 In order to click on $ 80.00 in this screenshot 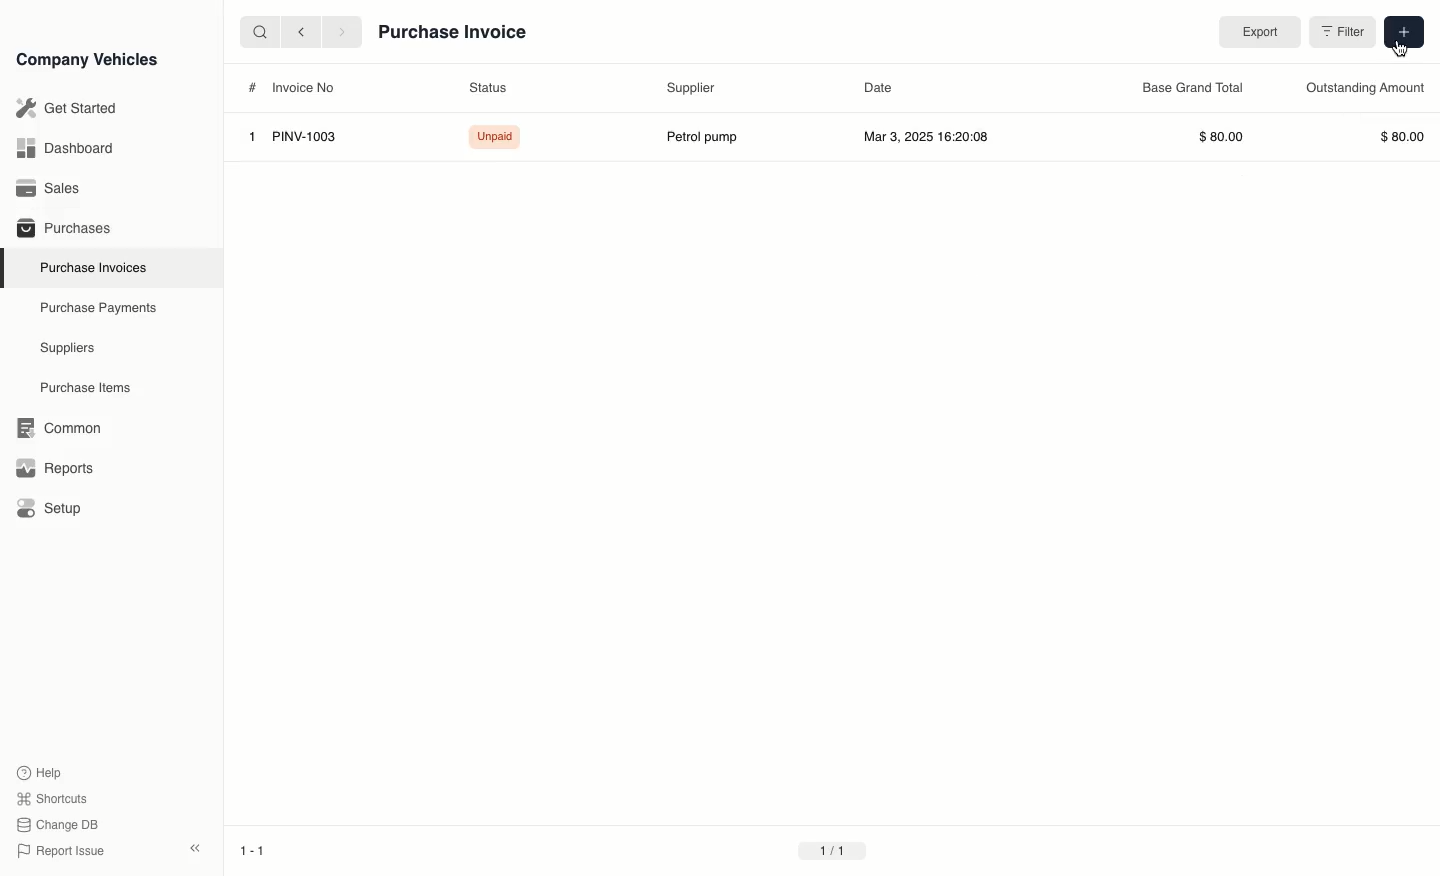, I will do `click(1223, 138)`.